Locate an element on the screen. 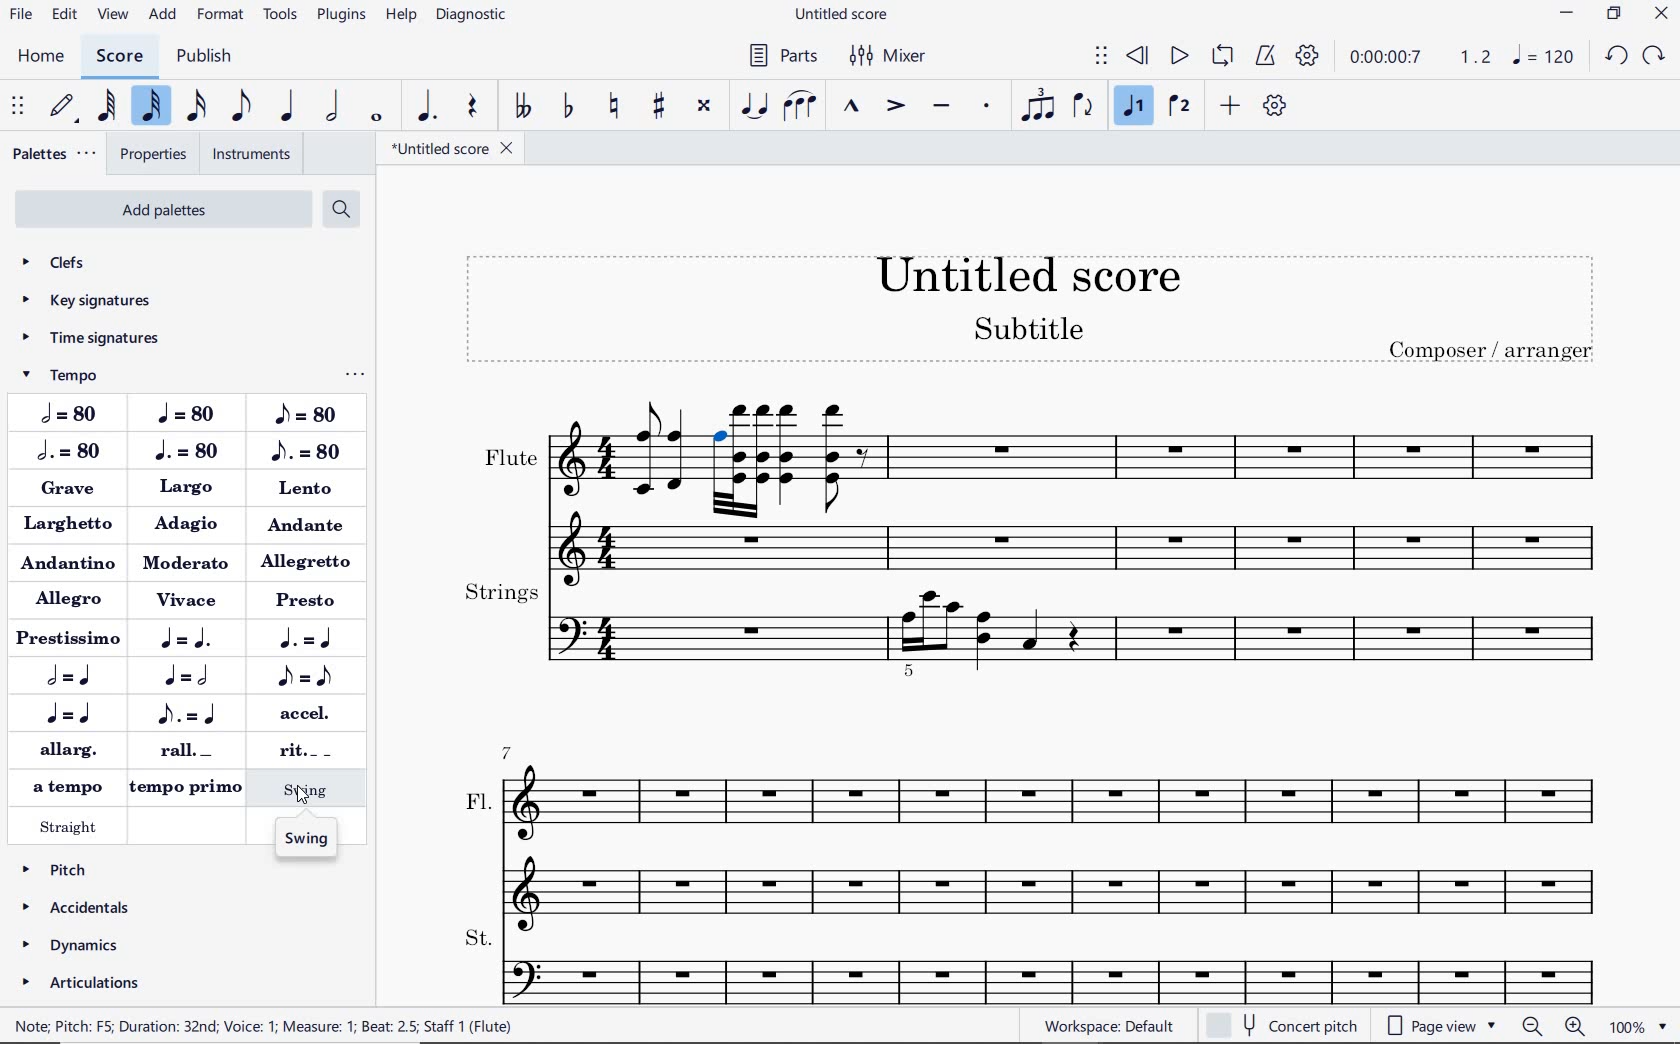  AUGMENTATION DOT is located at coordinates (427, 105).